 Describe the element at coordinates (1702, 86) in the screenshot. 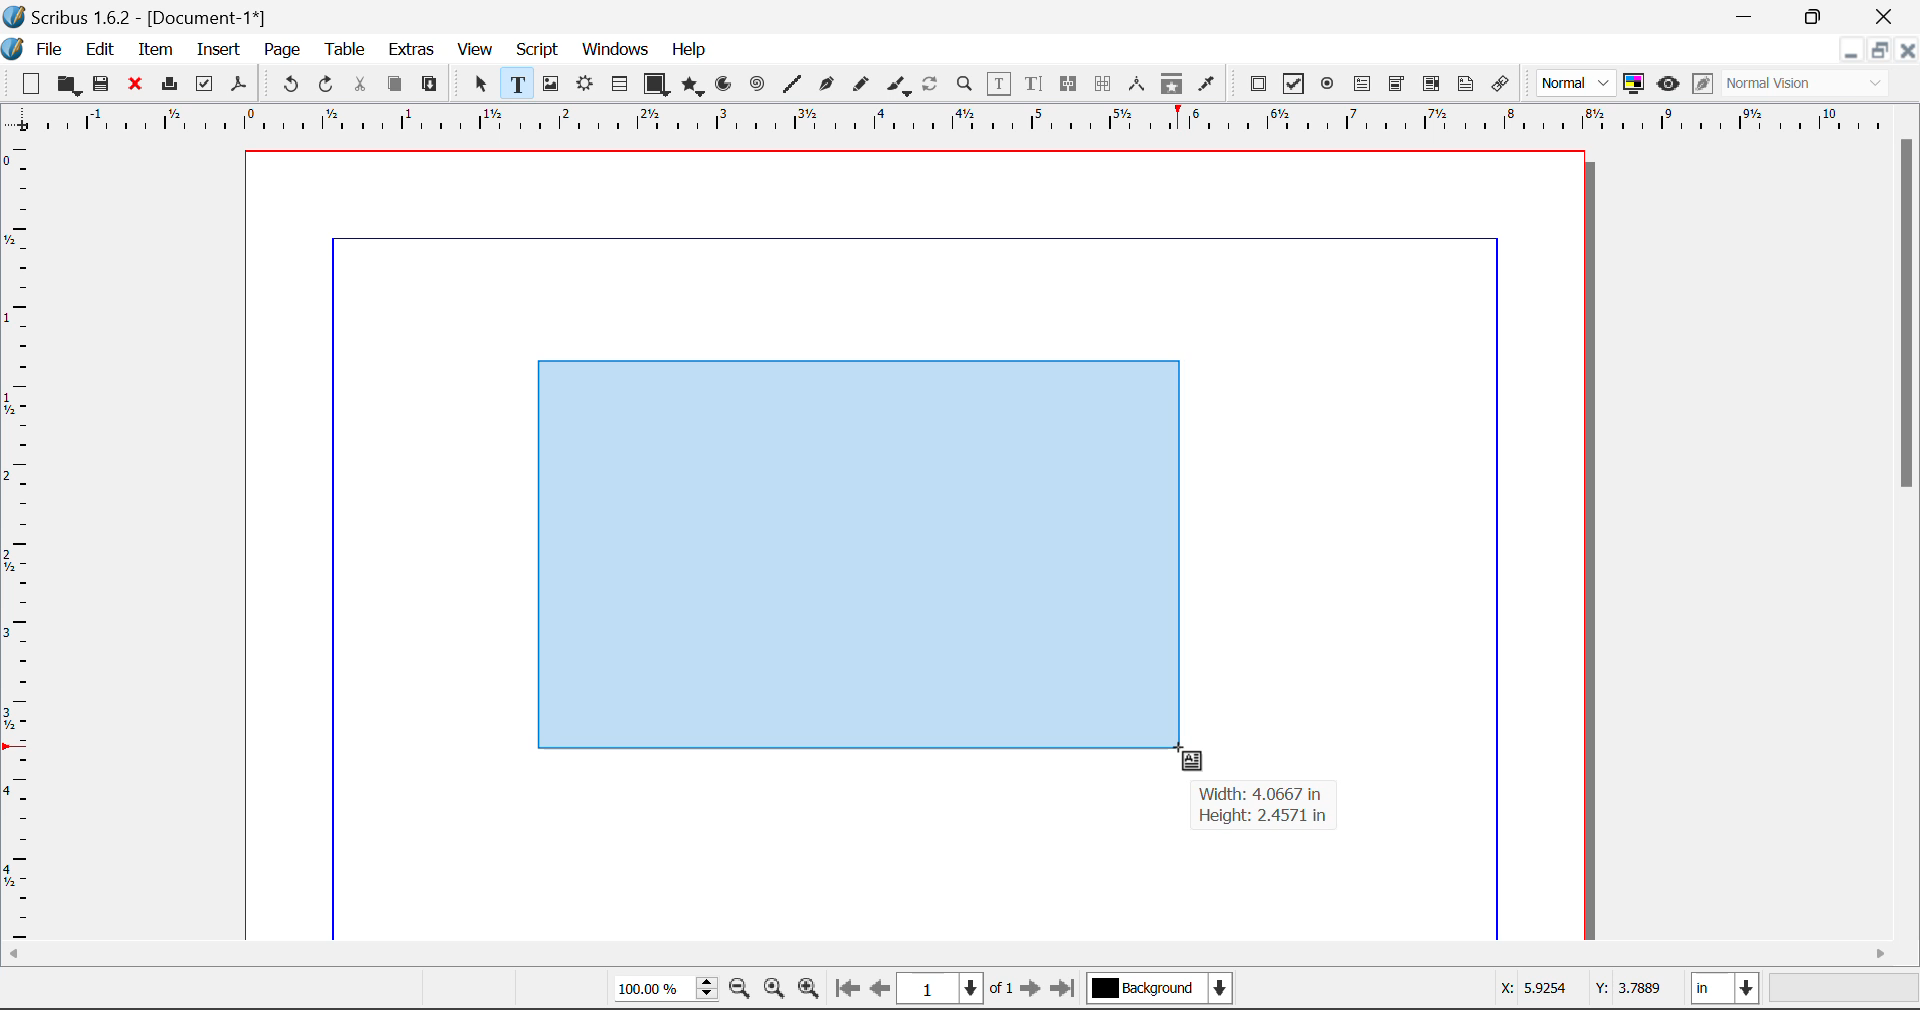

I see `Edit in Preview Mode` at that location.